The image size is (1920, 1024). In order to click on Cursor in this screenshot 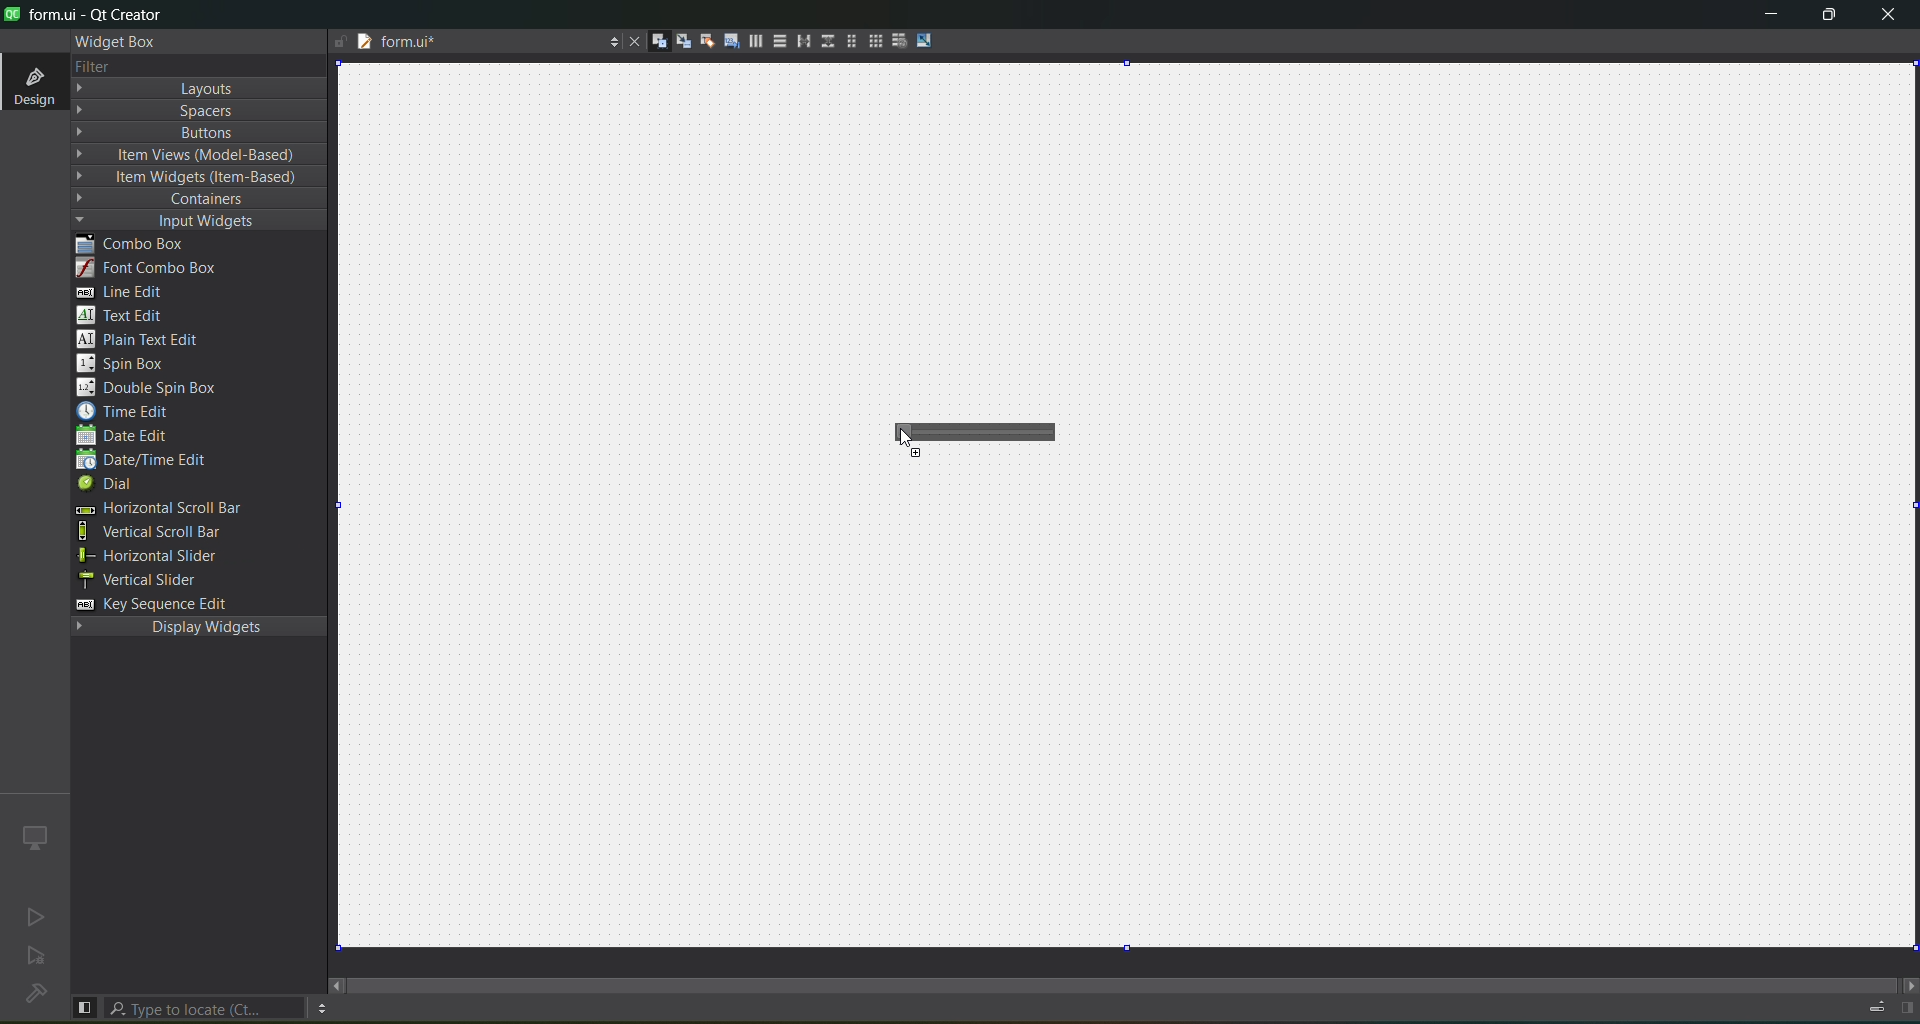, I will do `click(902, 440)`.